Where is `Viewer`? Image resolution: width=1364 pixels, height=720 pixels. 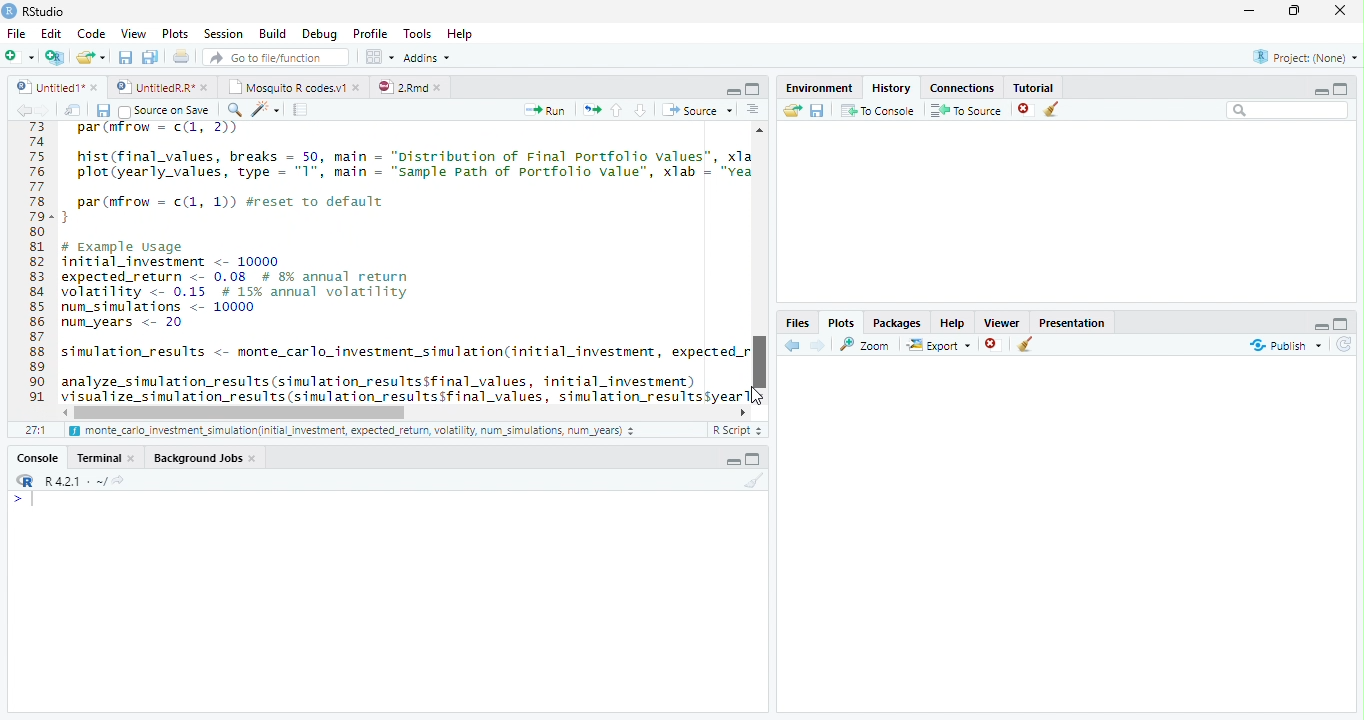 Viewer is located at coordinates (1003, 320).